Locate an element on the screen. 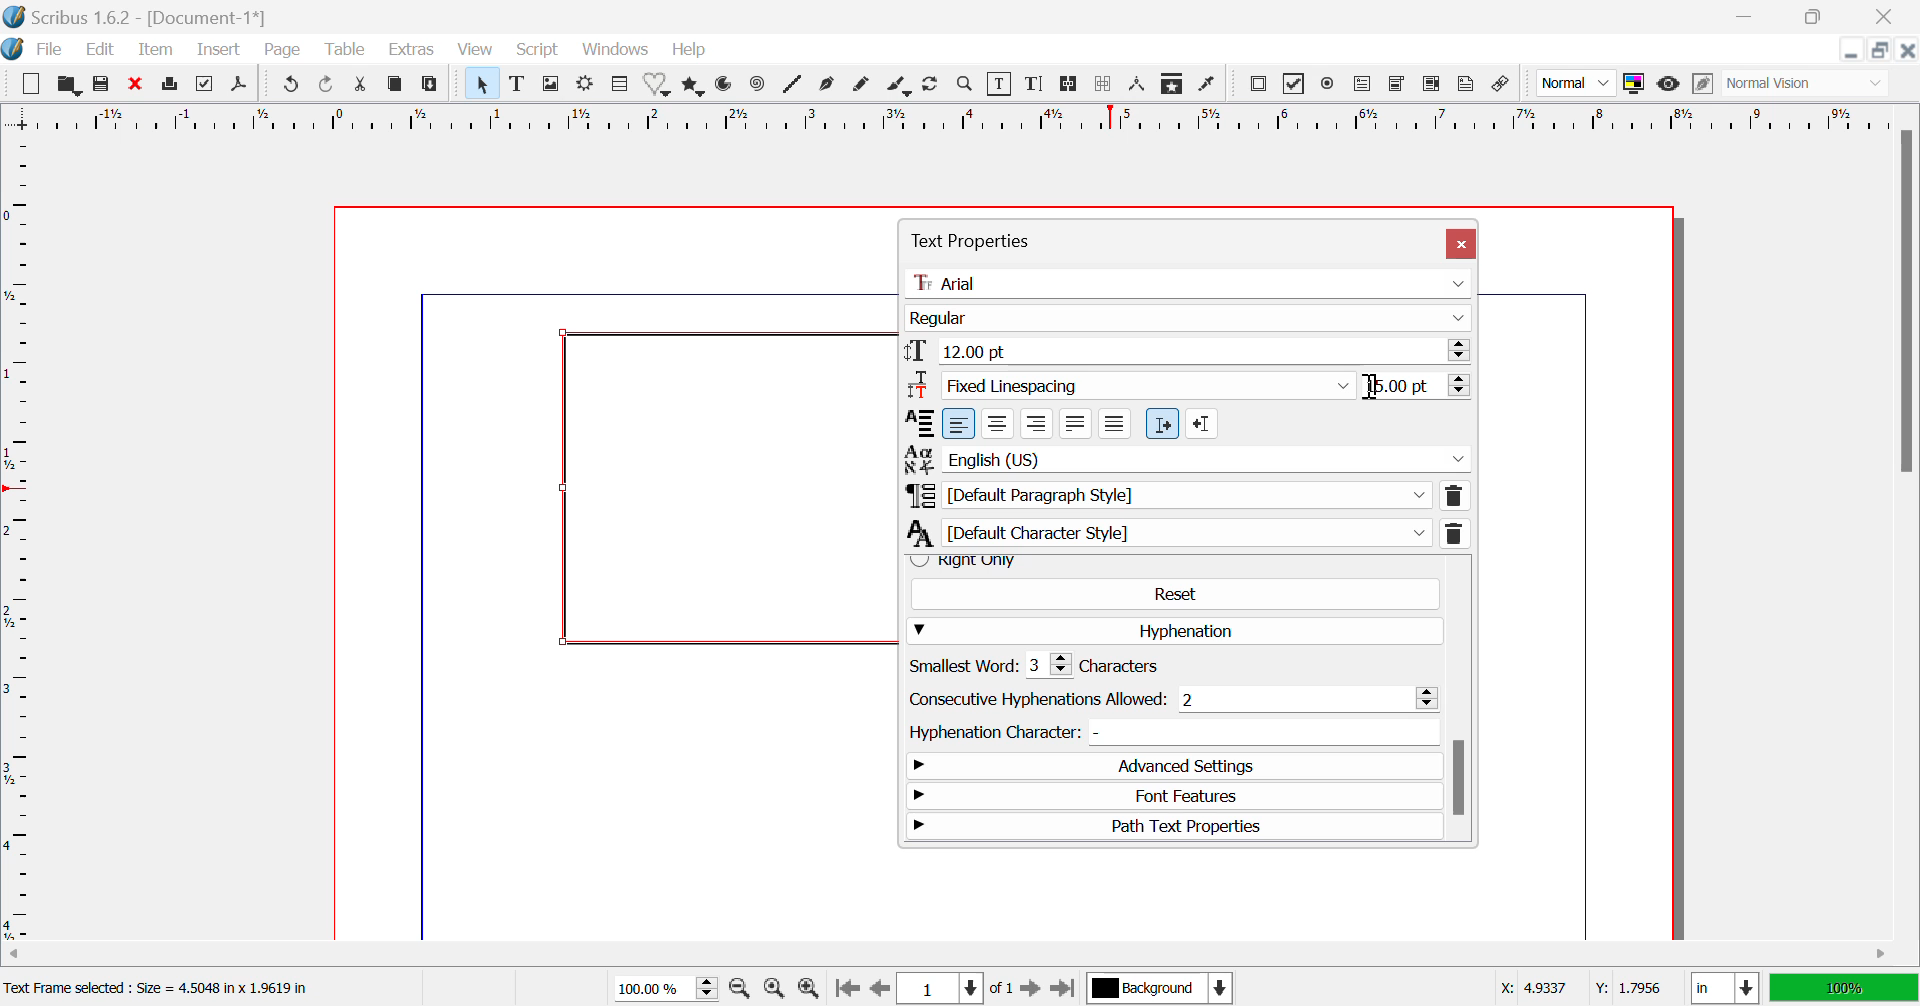  Page 1 of 1 is located at coordinates (955, 987).